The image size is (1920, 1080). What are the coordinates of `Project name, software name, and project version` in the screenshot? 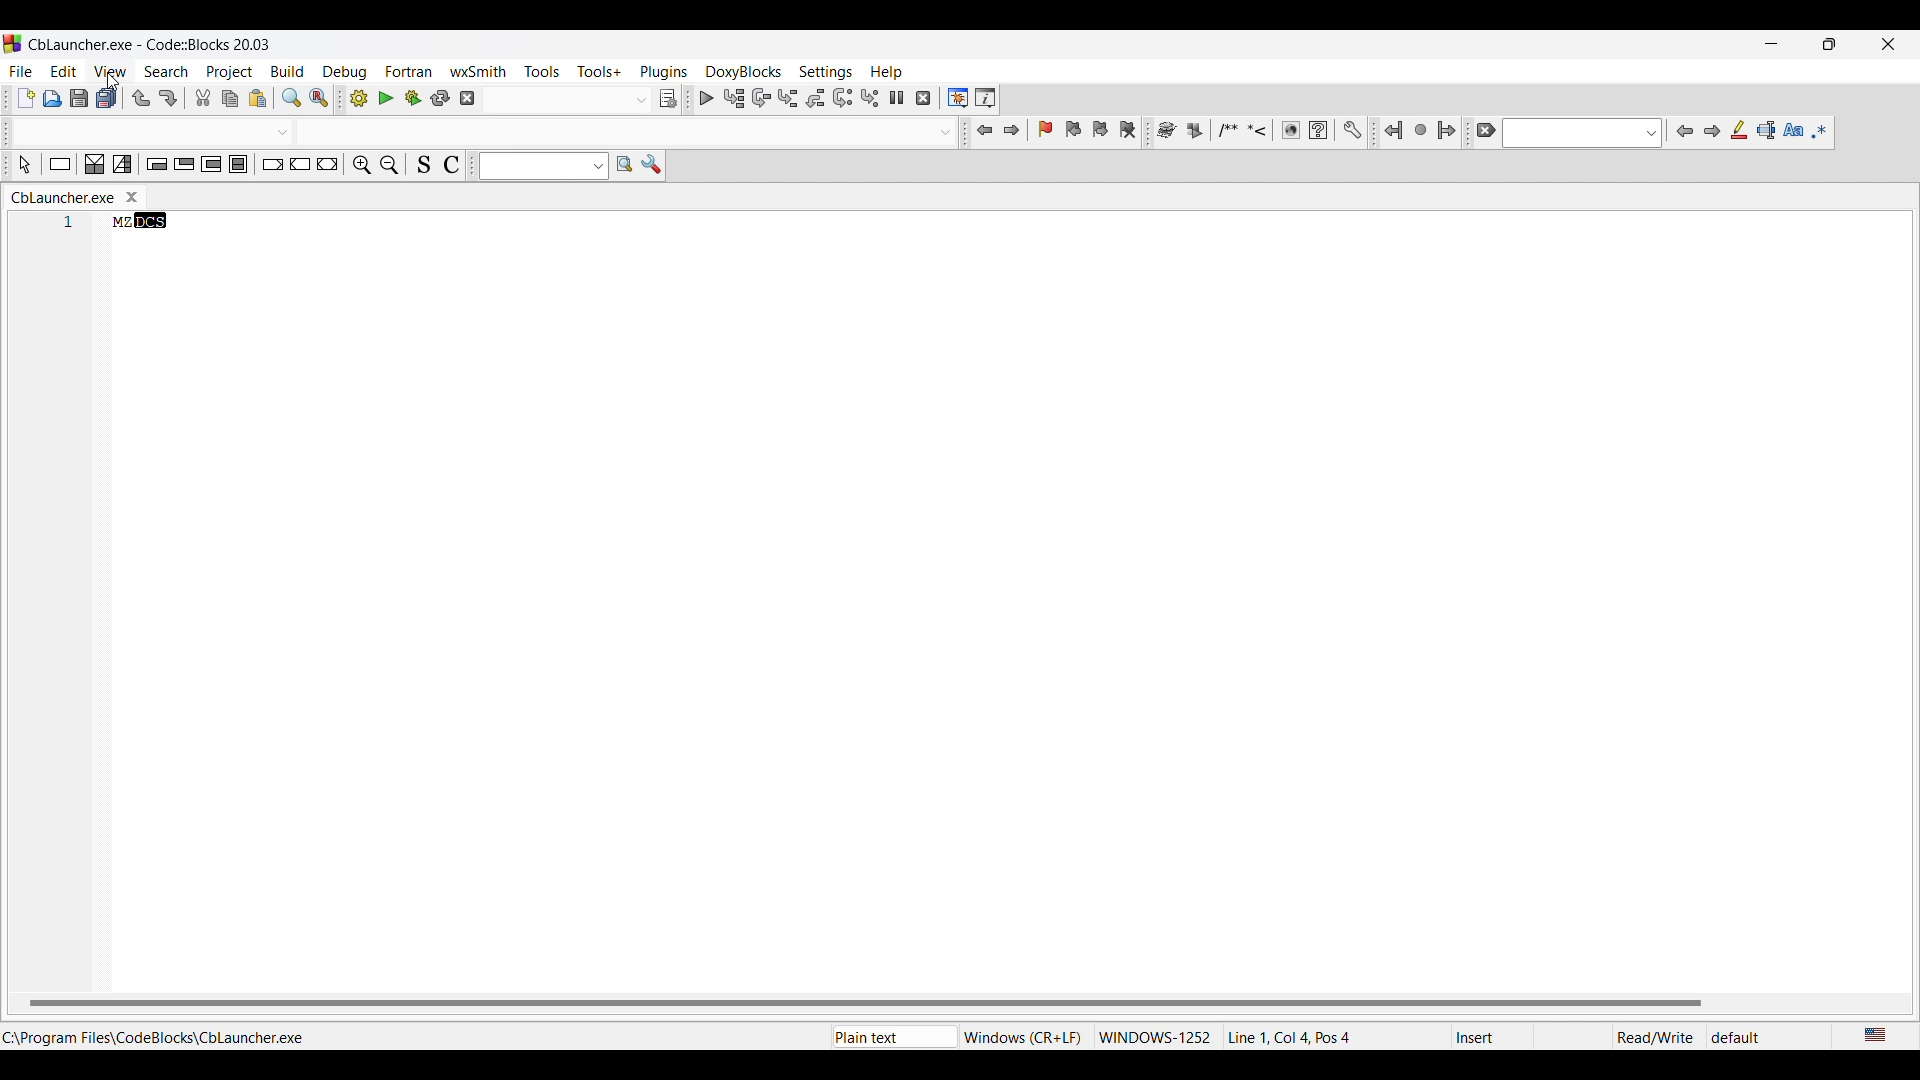 It's located at (149, 45).